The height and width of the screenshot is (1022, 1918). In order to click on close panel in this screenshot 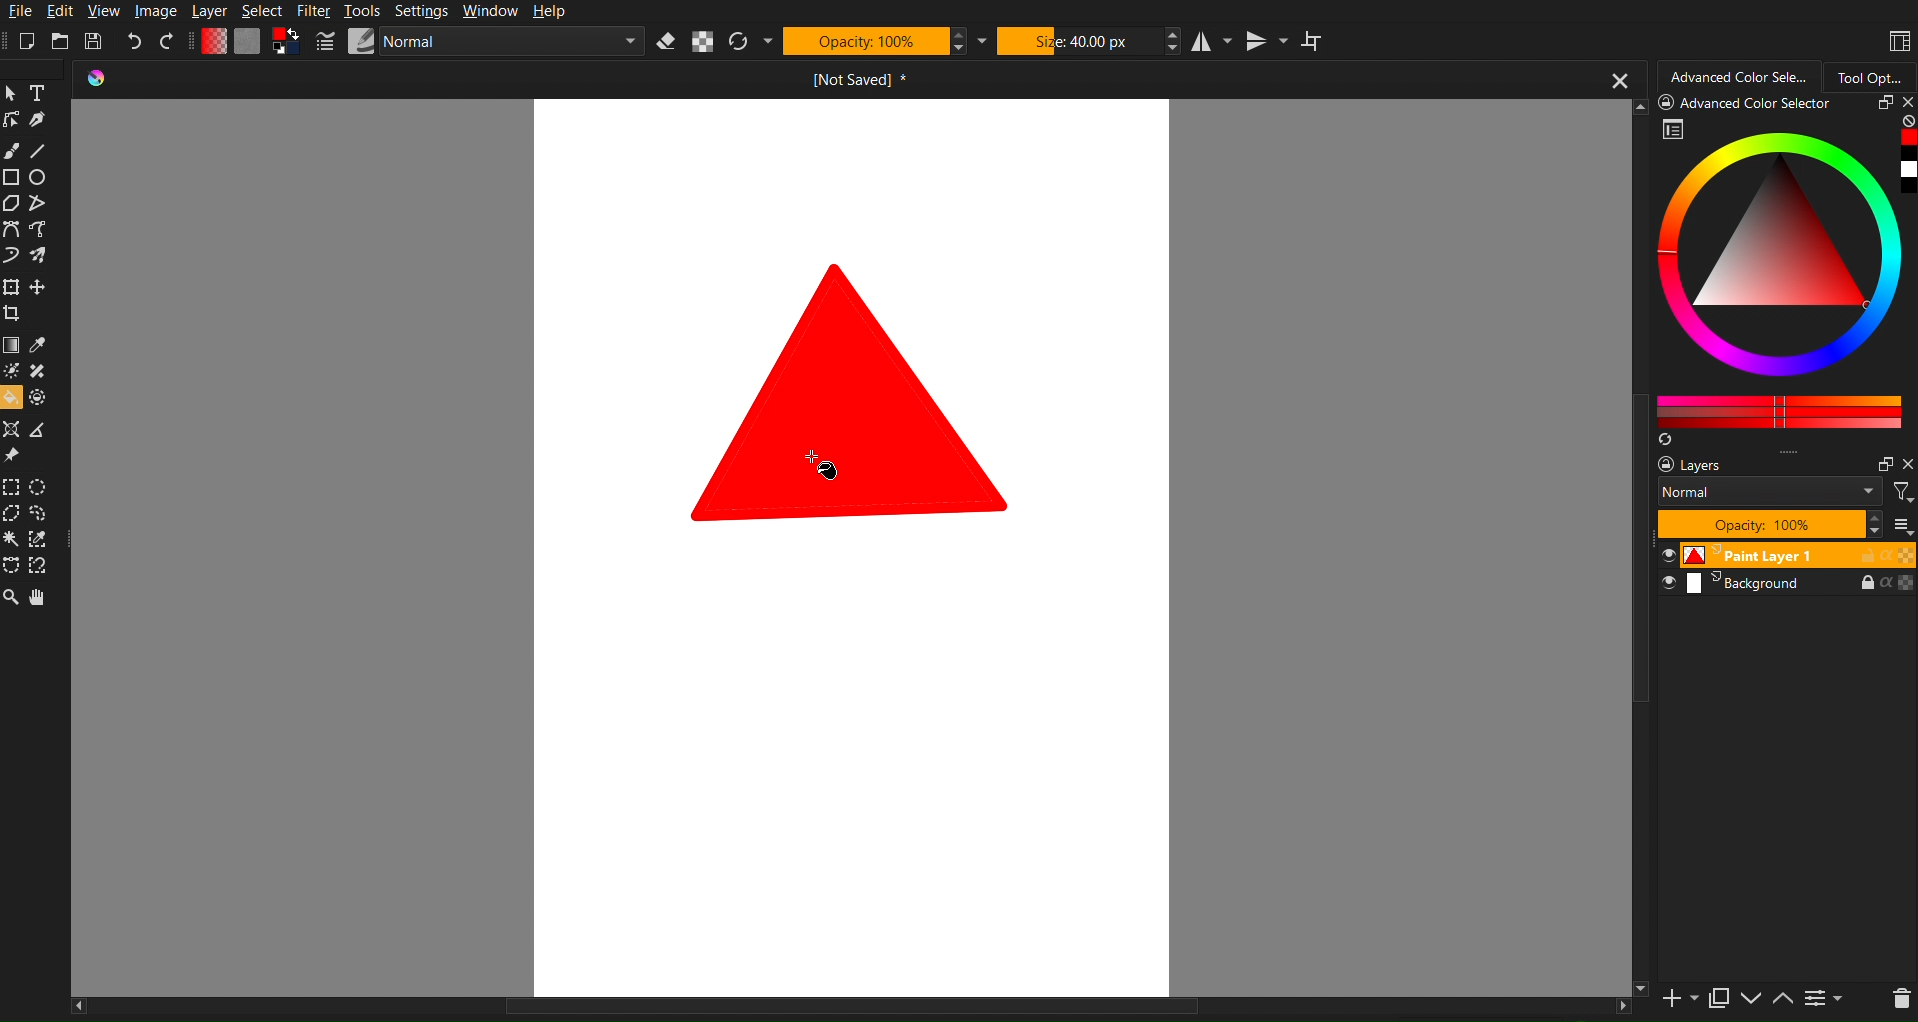, I will do `click(1905, 104)`.